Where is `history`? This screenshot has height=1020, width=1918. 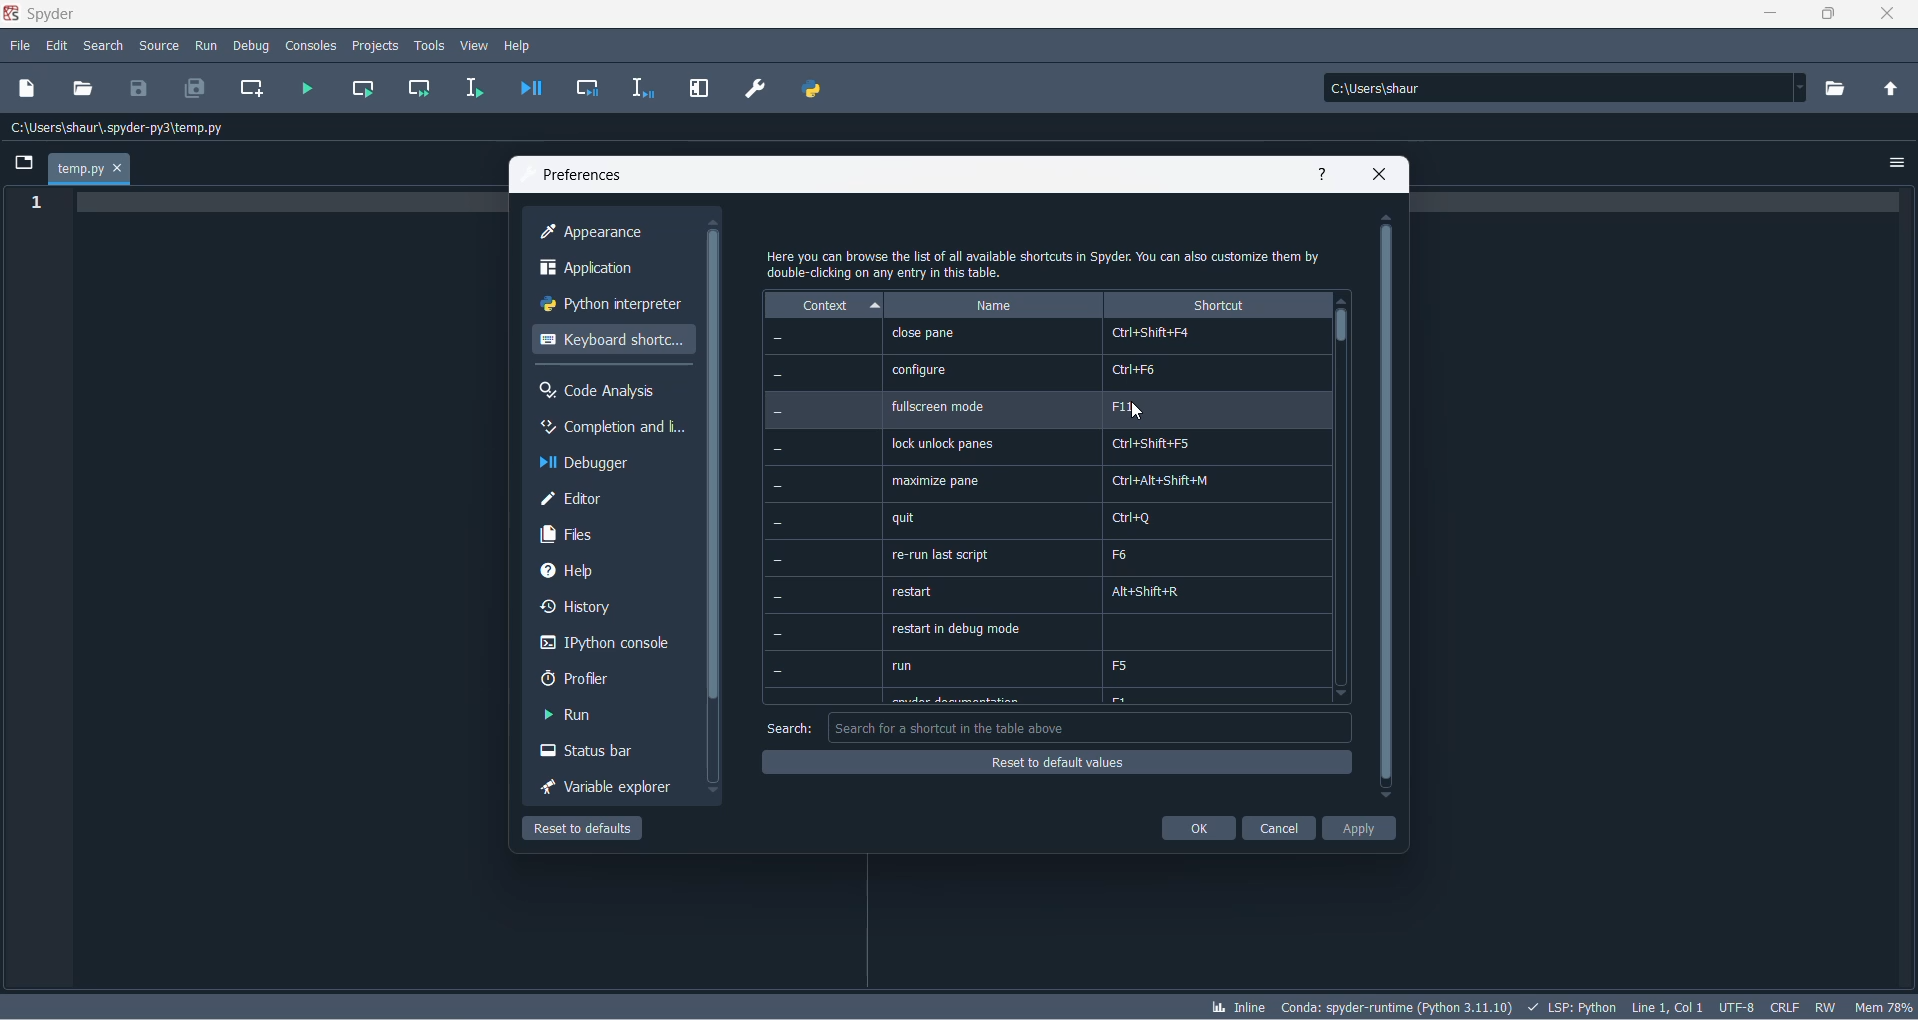
history is located at coordinates (604, 610).